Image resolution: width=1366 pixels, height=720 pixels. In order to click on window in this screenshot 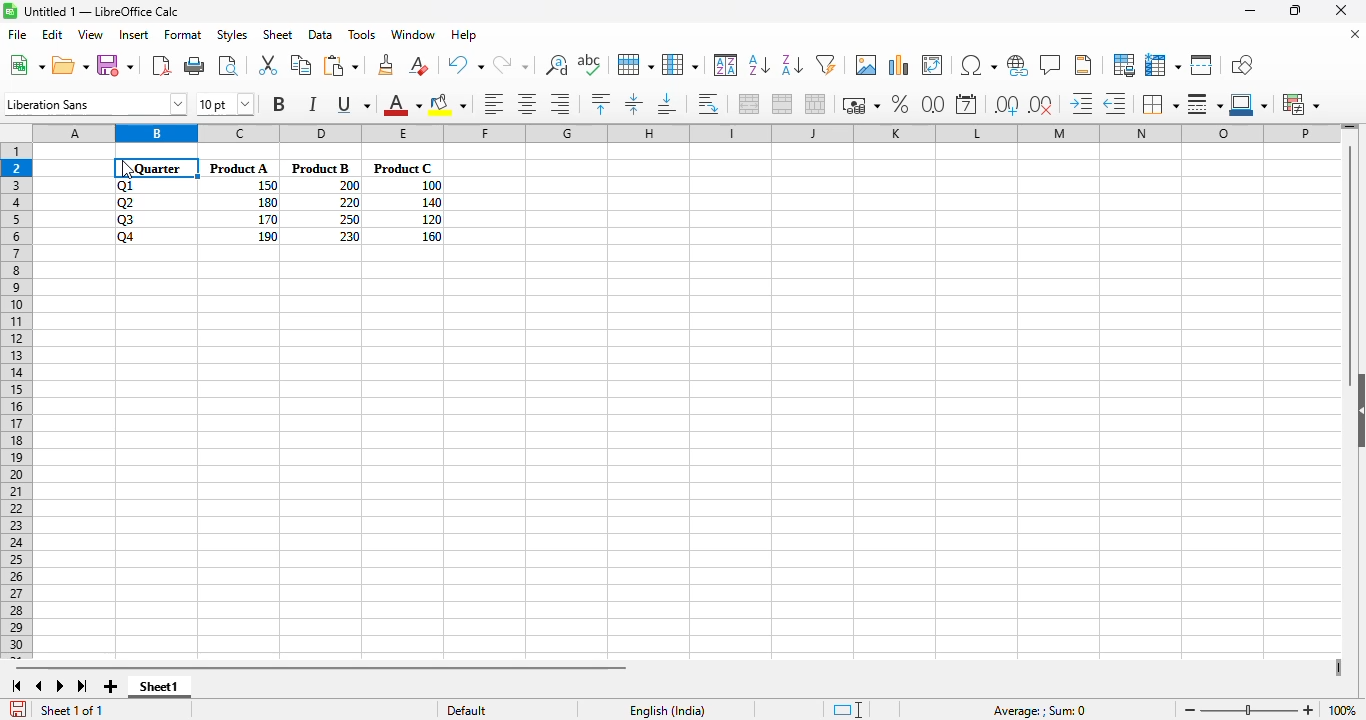, I will do `click(413, 34)`.